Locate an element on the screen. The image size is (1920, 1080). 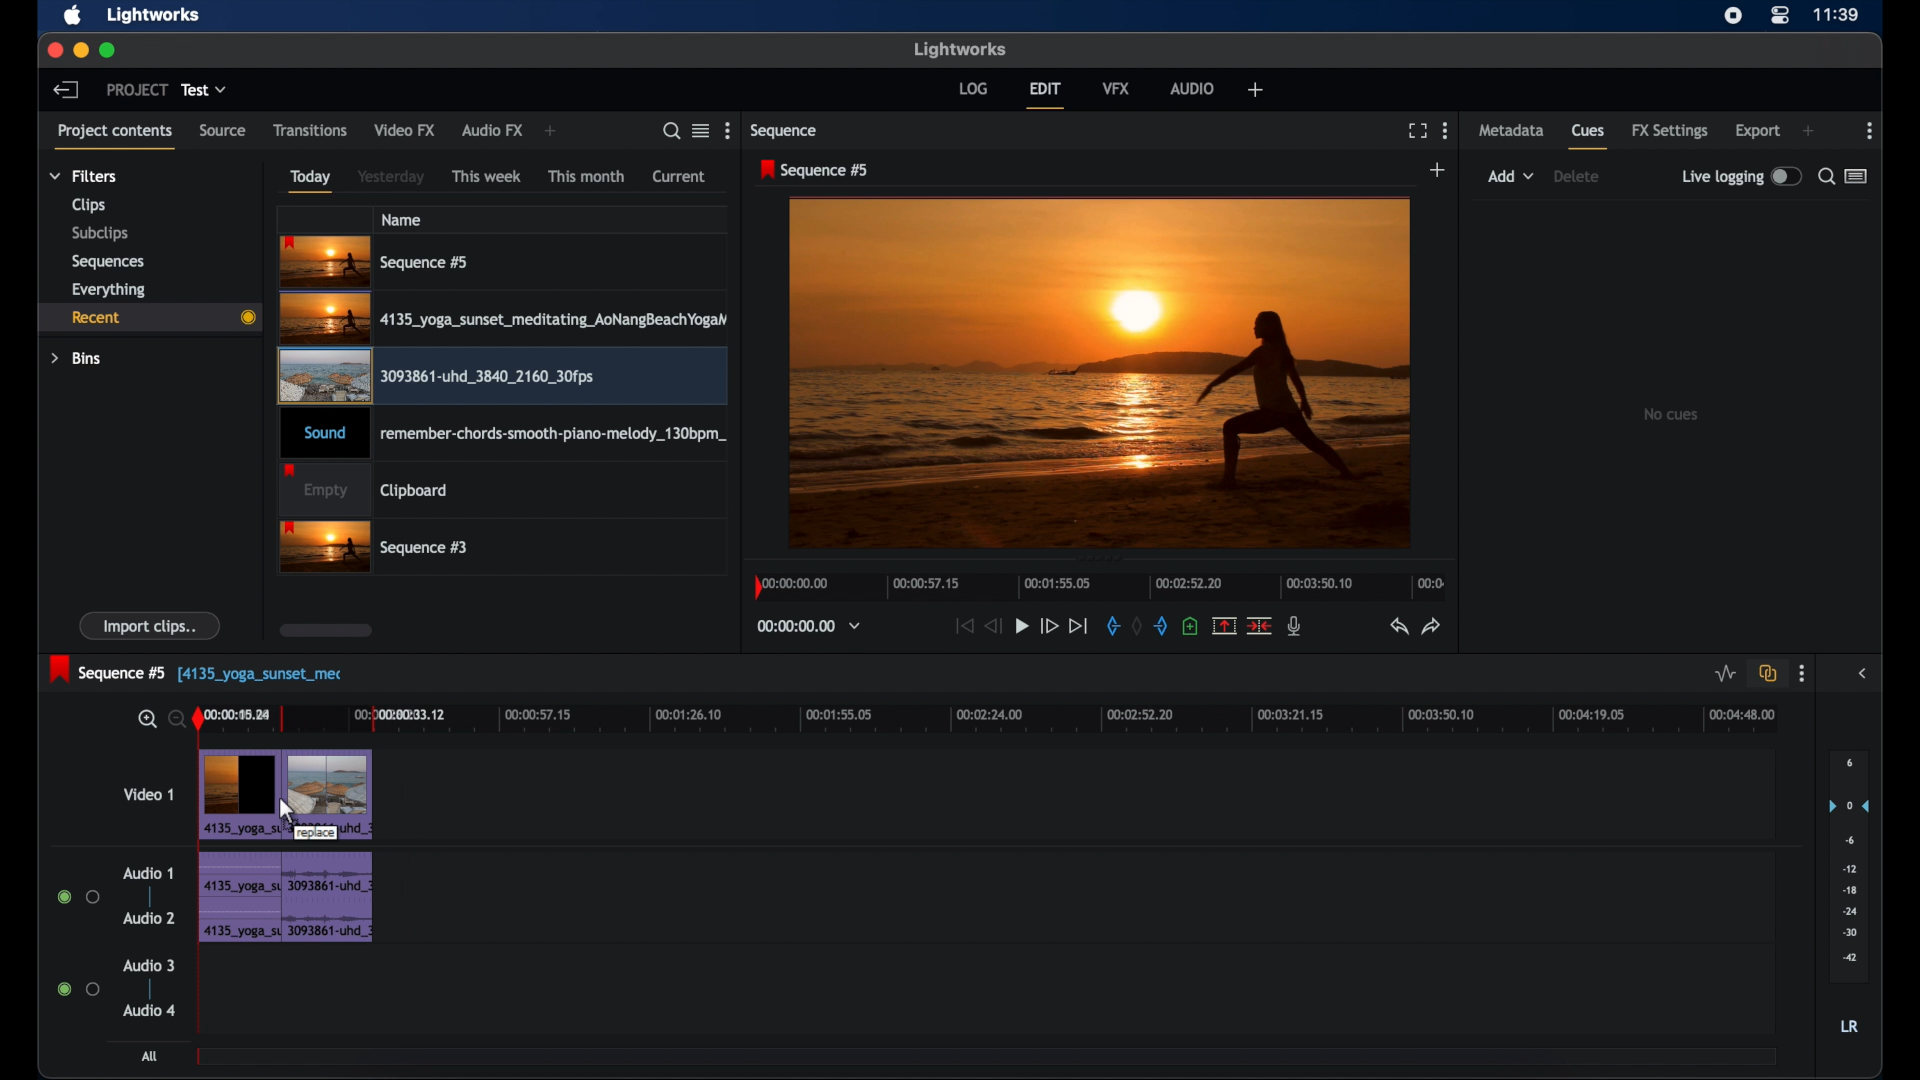
lightworks is located at coordinates (962, 50).